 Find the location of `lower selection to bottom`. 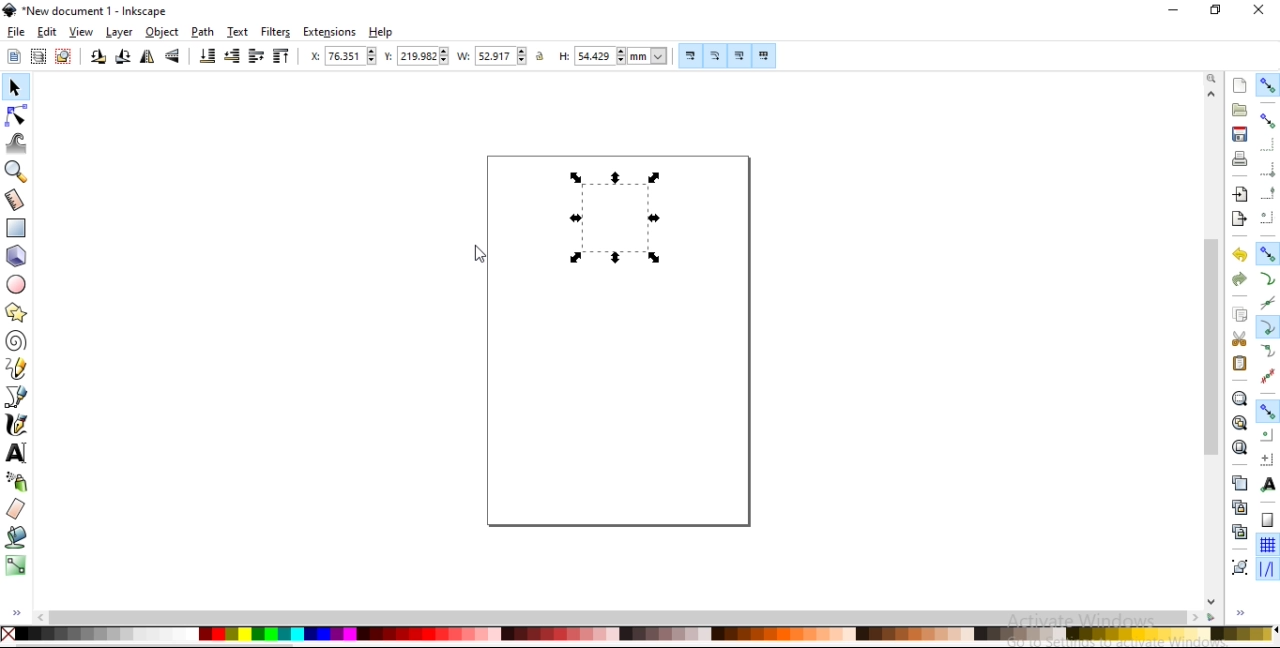

lower selection to bottom is located at coordinates (207, 57).